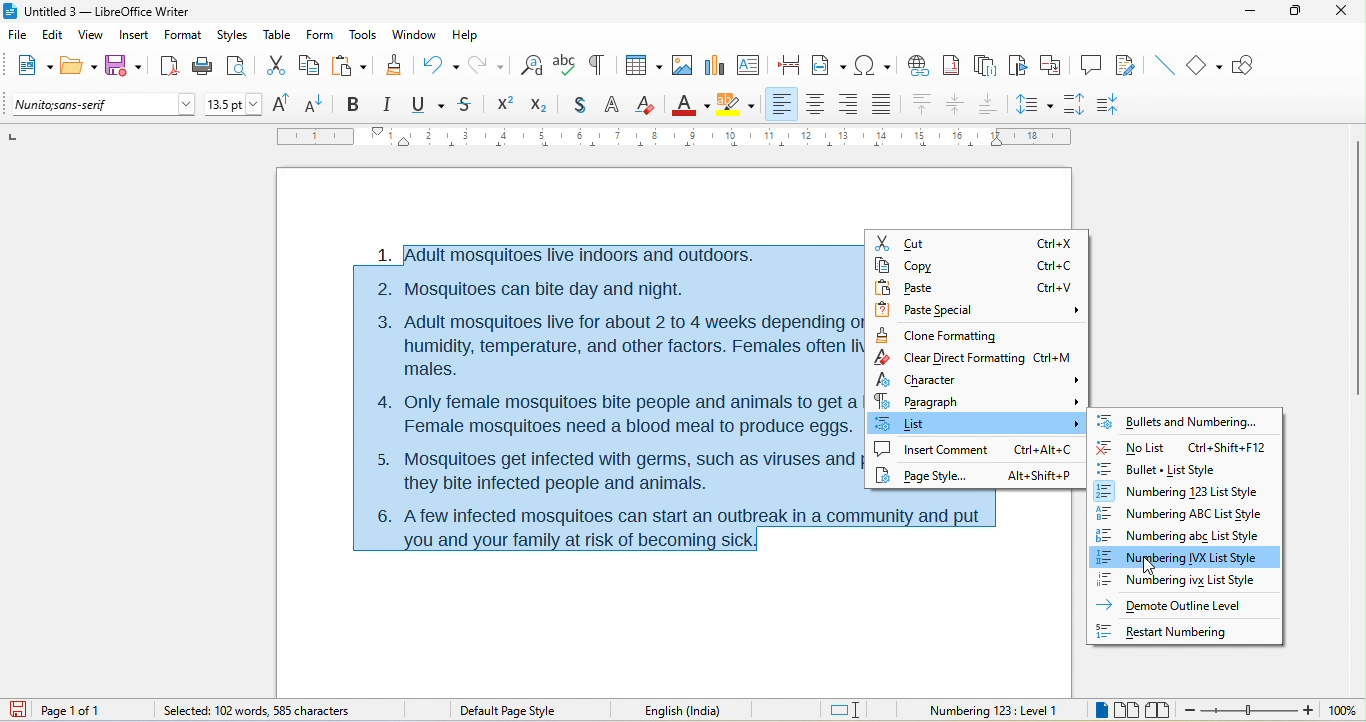 This screenshot has height=722, width=1366. I want to click on selected 102 words, 585 character, so click(257, 710).